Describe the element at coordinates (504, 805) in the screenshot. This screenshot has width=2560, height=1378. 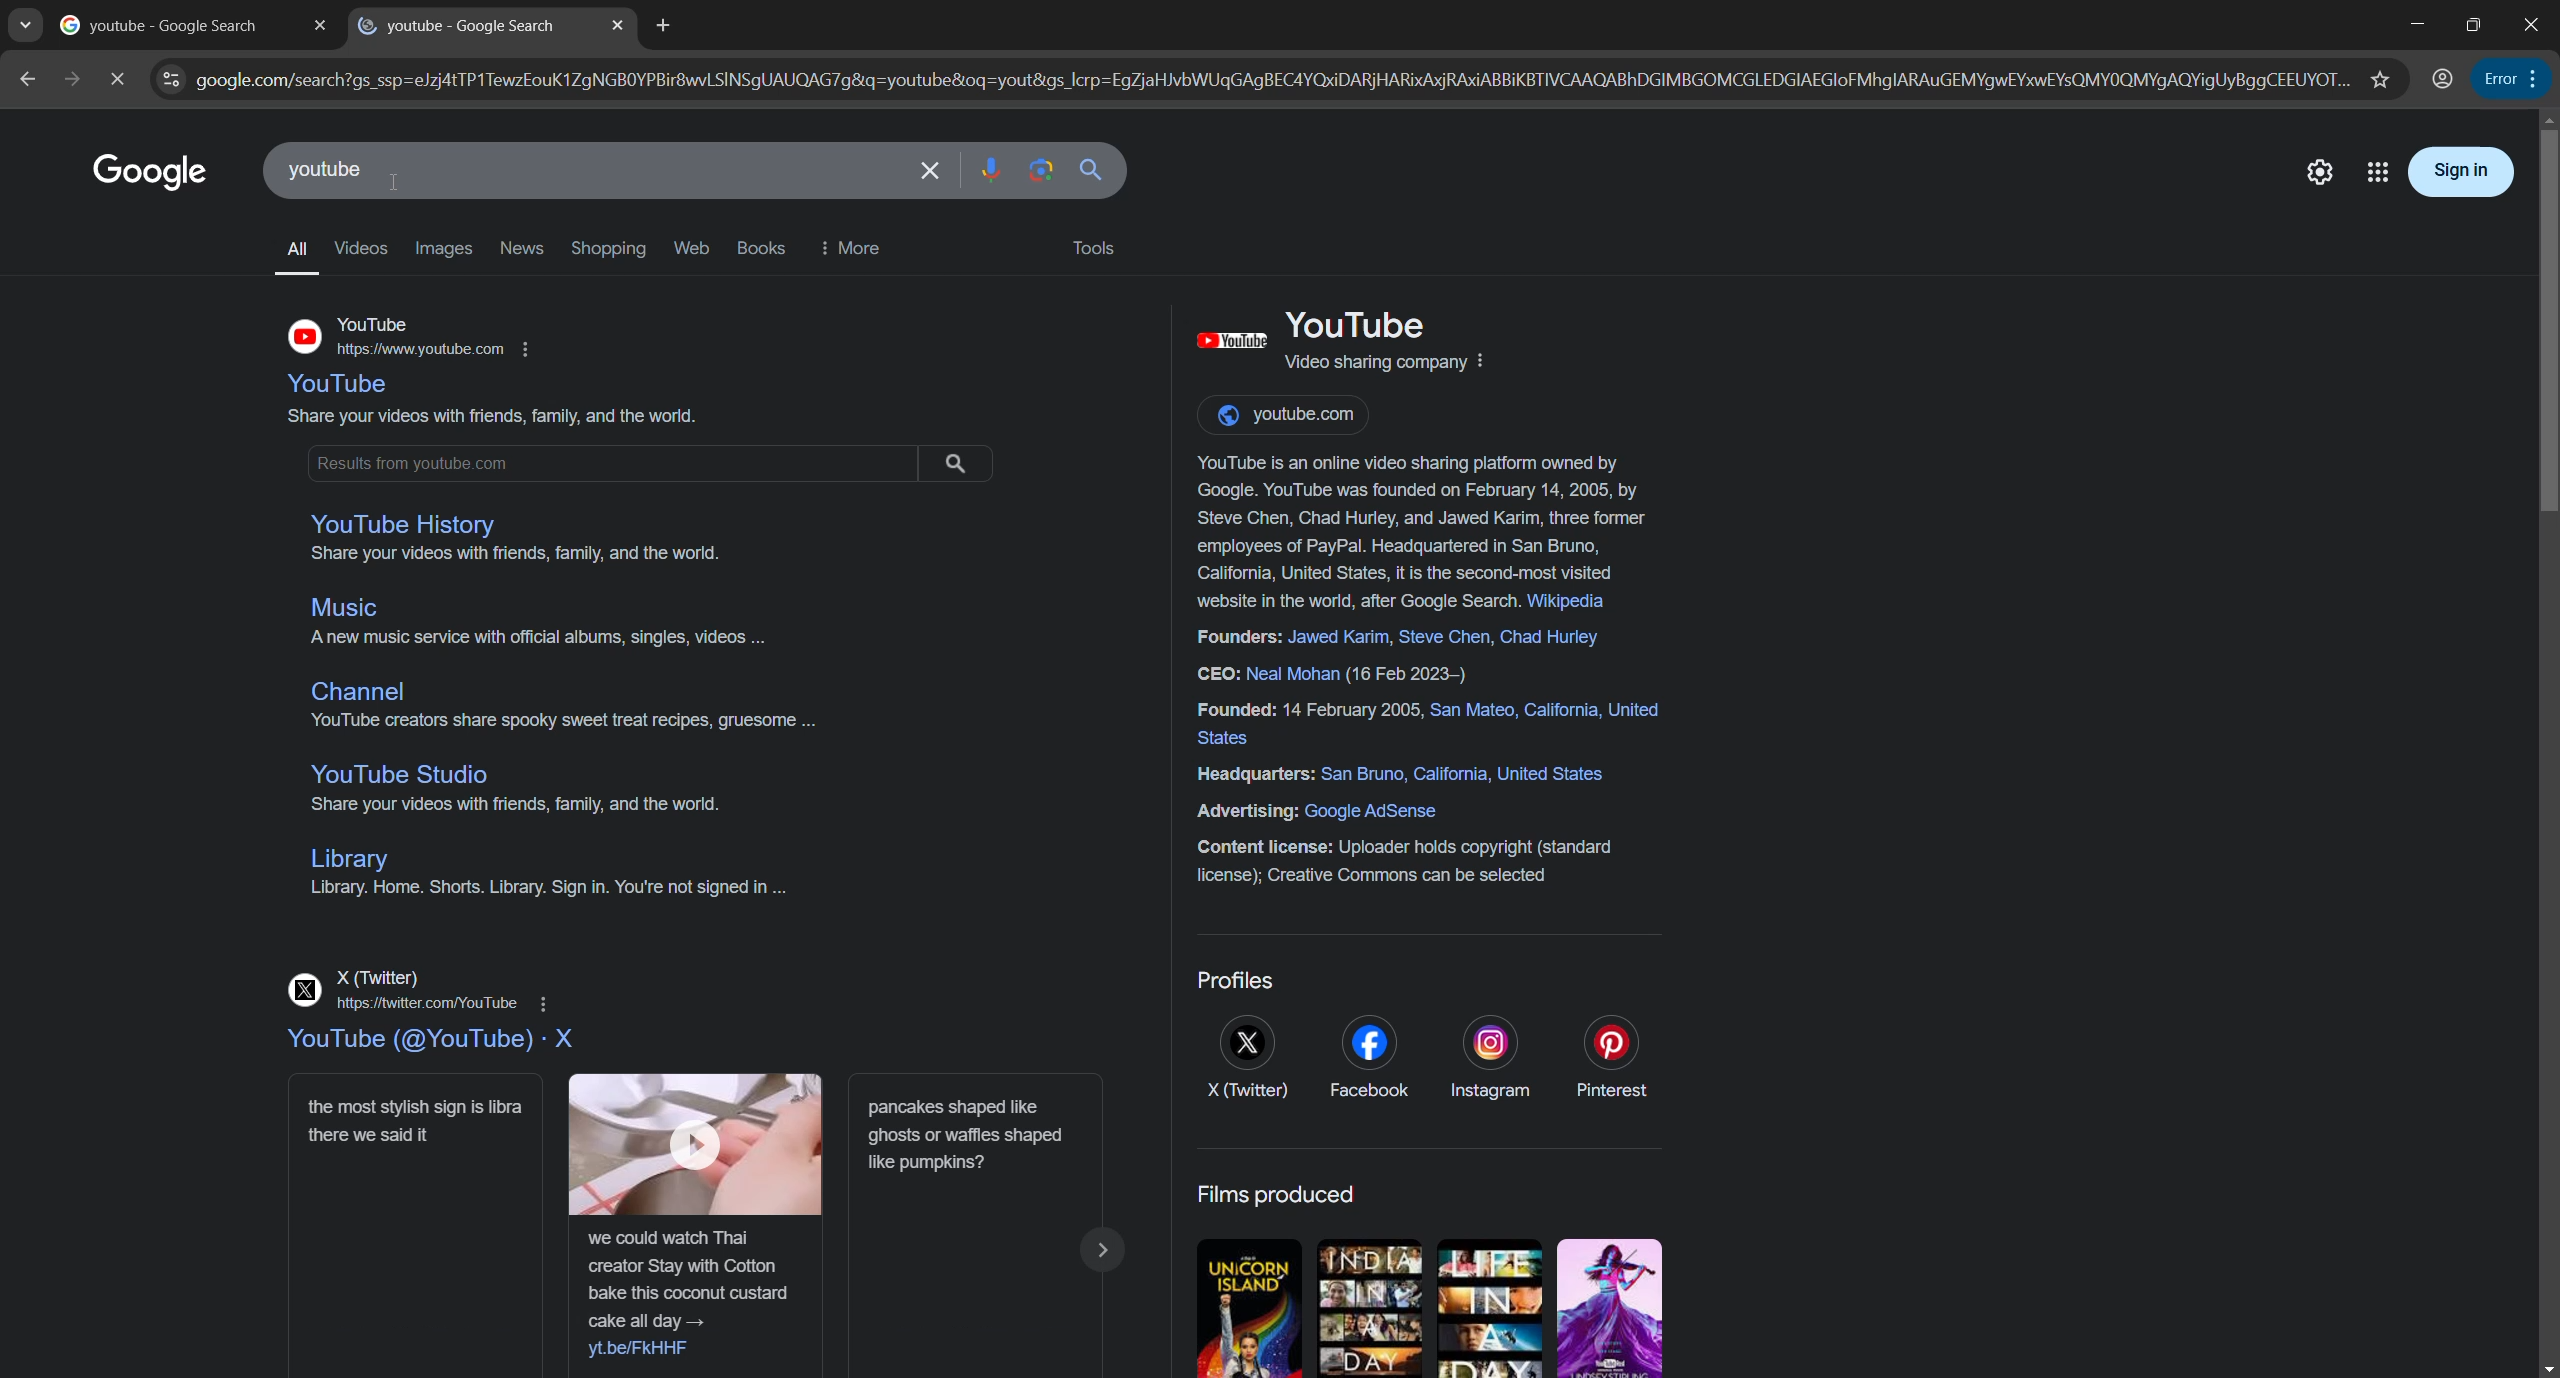
I see `share your videos with friends,family, and the world` at that location.